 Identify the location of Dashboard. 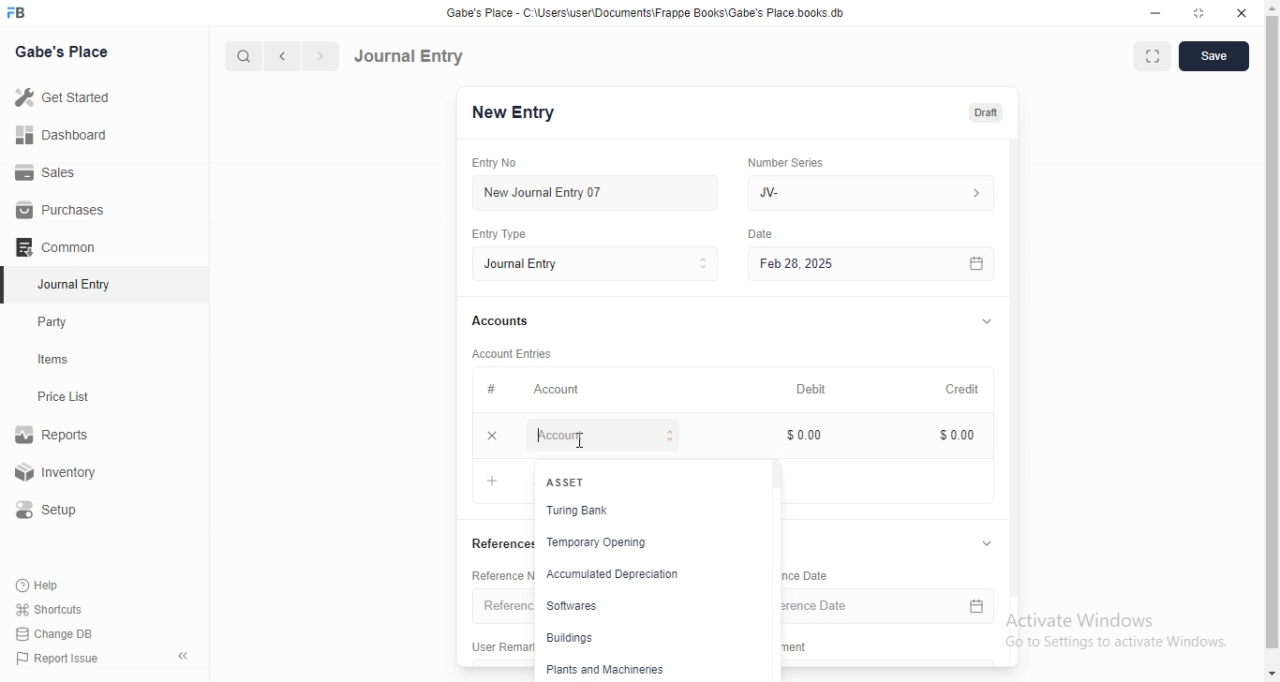
(59, 135).